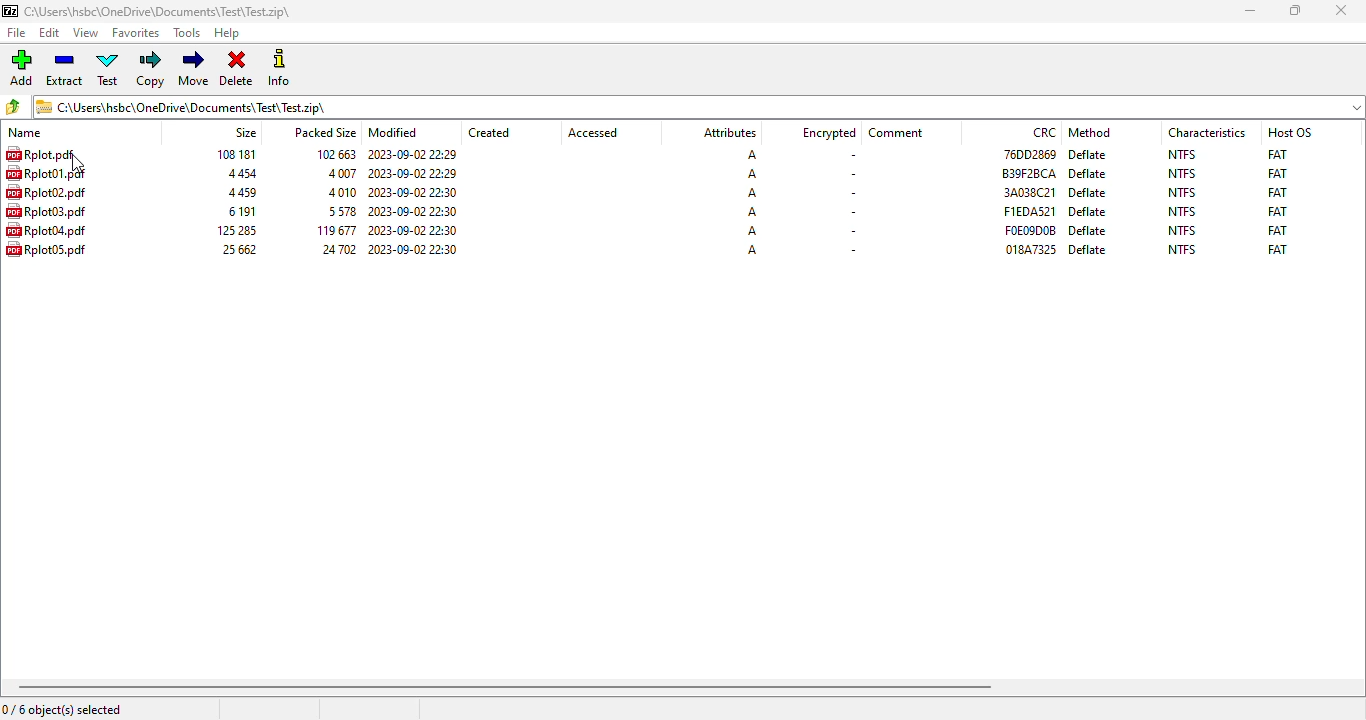  I want to click on packed size, so click(340, 192).